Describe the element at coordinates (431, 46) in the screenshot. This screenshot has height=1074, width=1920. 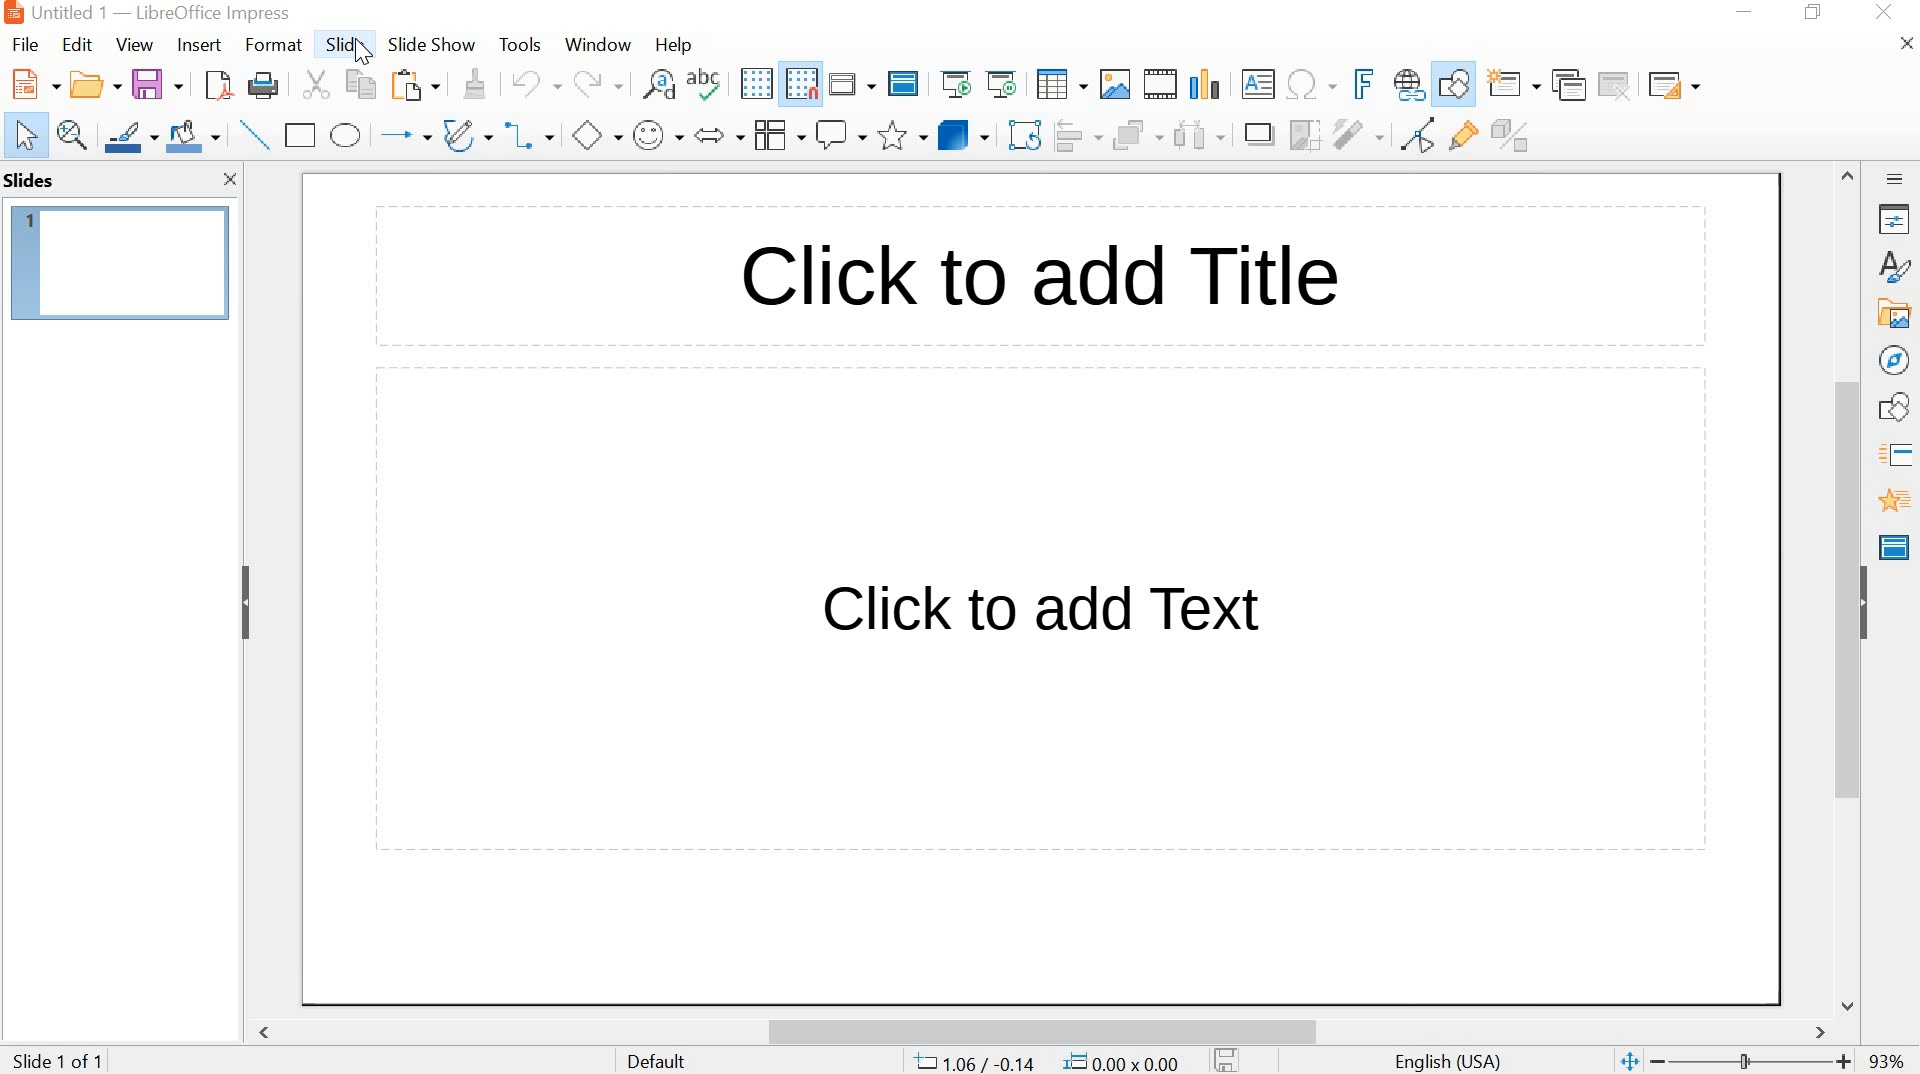
I see `SLIDE SHOW` at that location.